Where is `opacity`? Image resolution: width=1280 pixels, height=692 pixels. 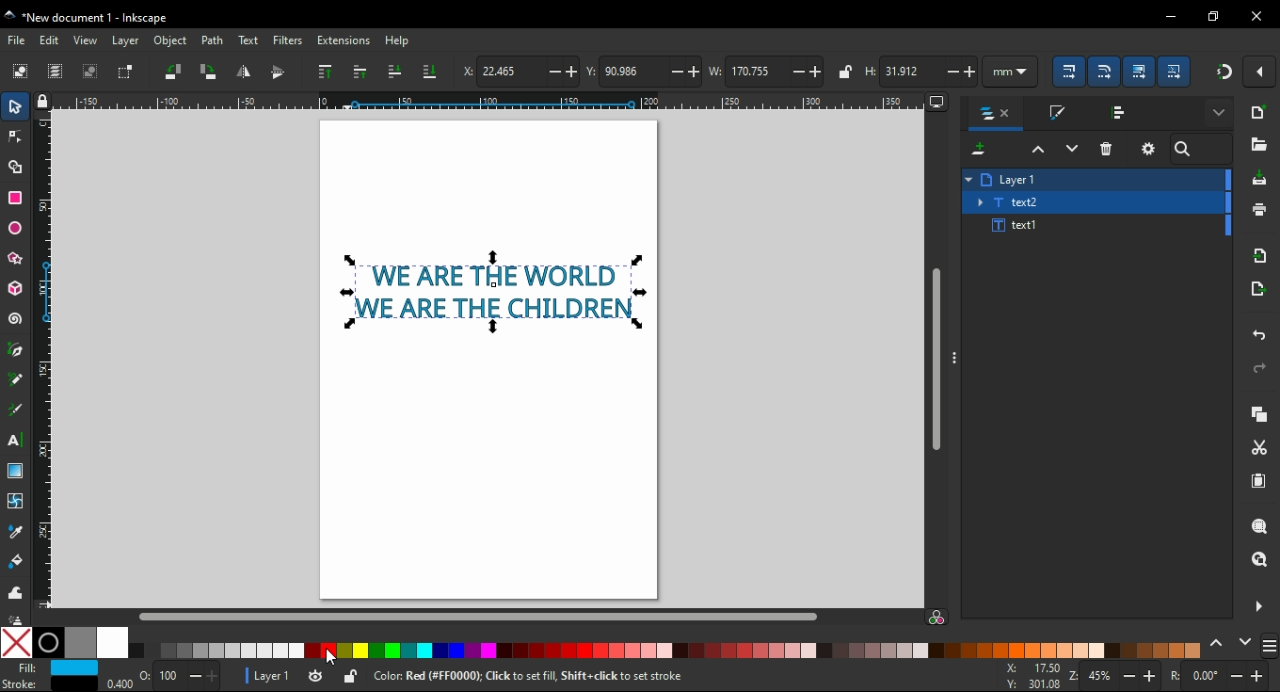
opacity is located at coordinates (160, 679).